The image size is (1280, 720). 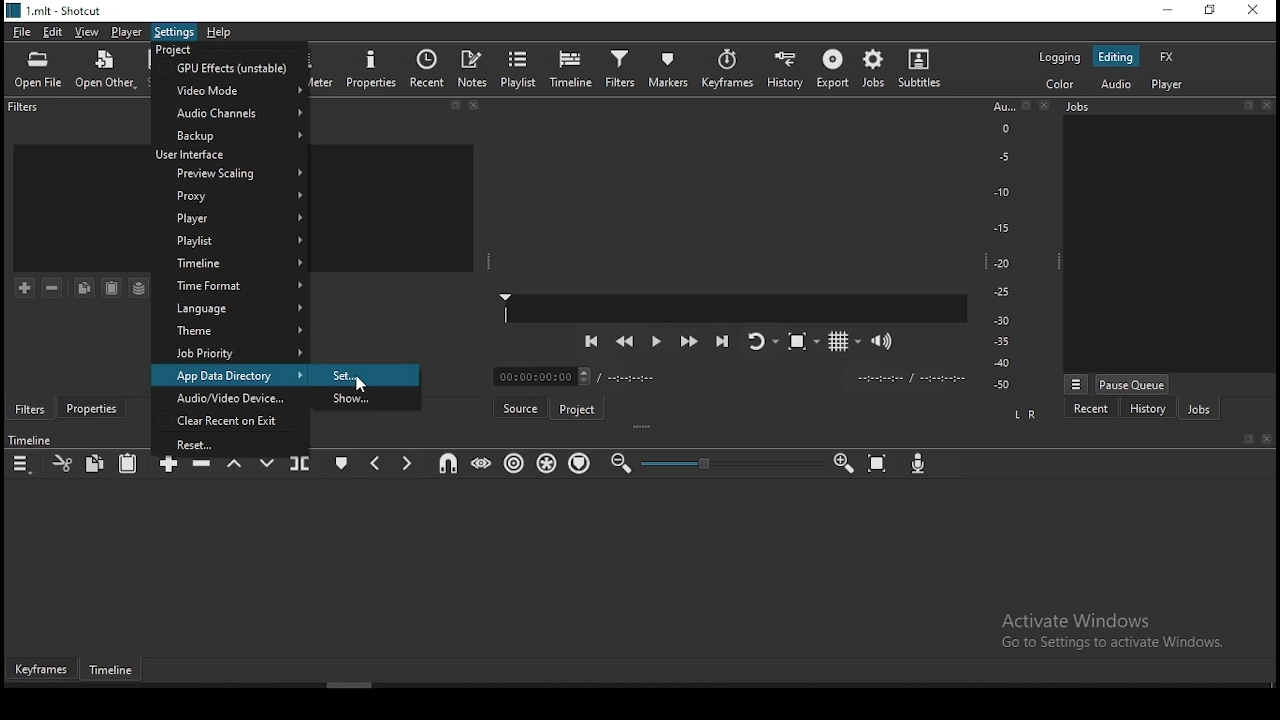 What do you see at coordinates (547, 464) in the screenshot?
I see `ripple all tracks` at bounding box center [547, 464].